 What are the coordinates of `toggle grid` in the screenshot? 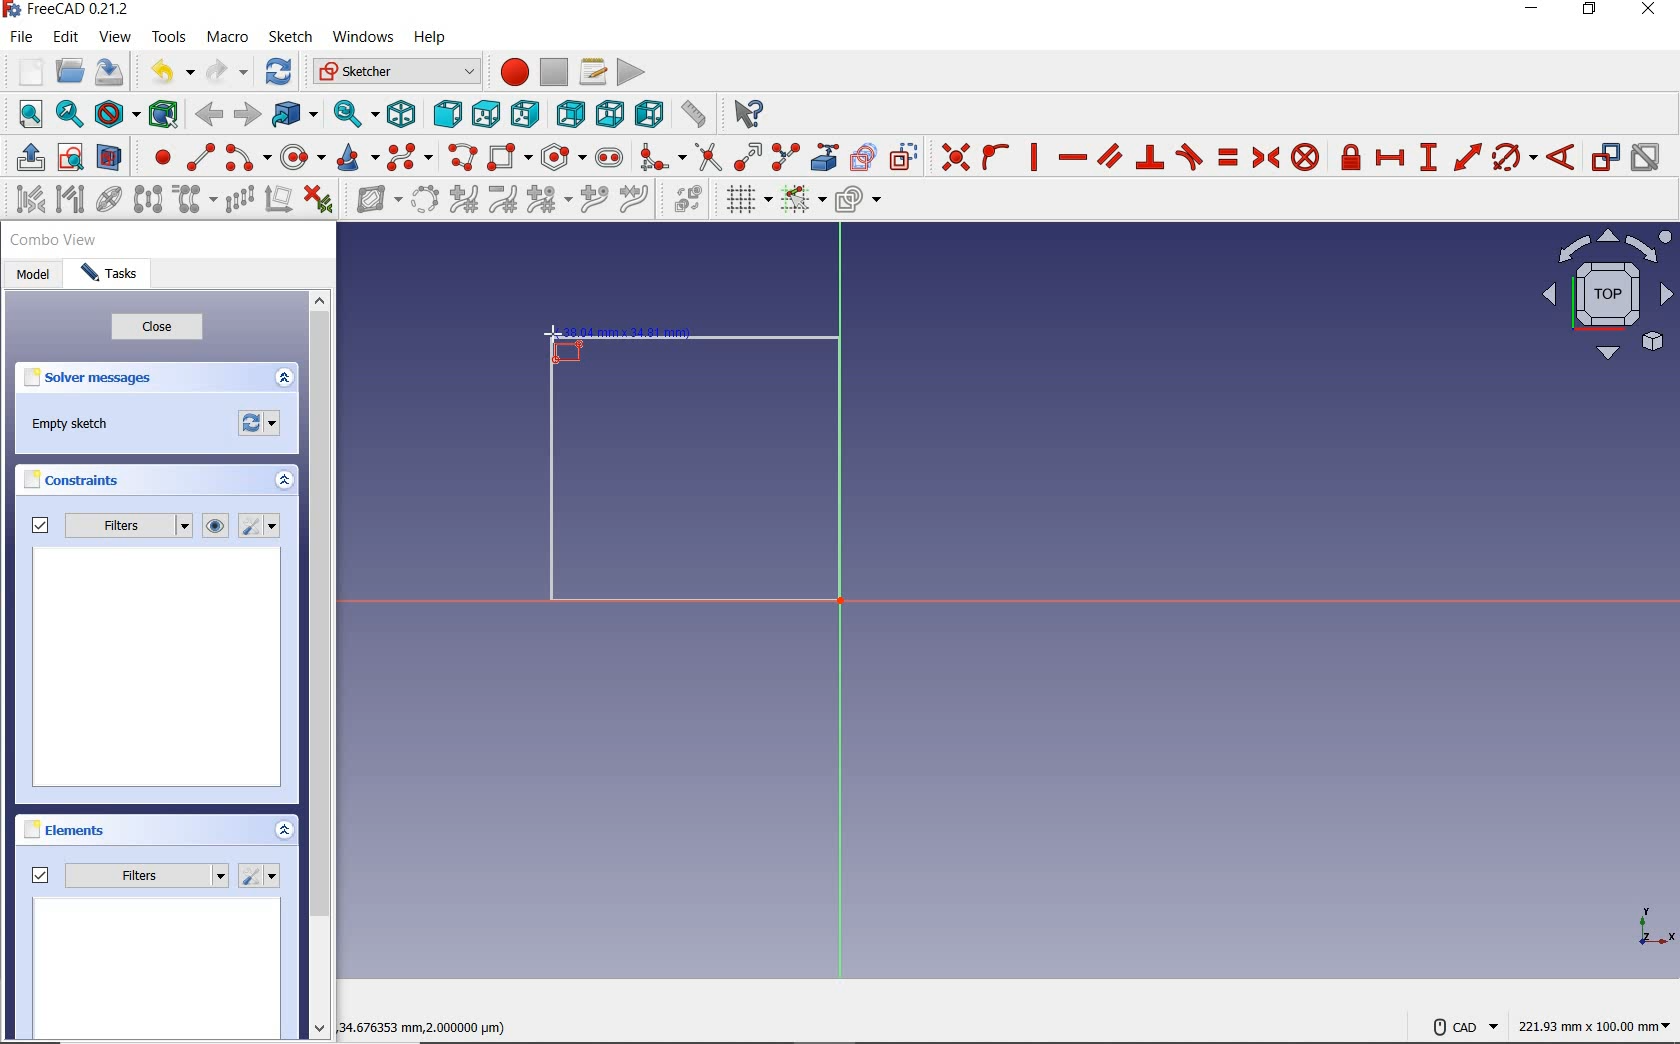 It's located at (744, 201).